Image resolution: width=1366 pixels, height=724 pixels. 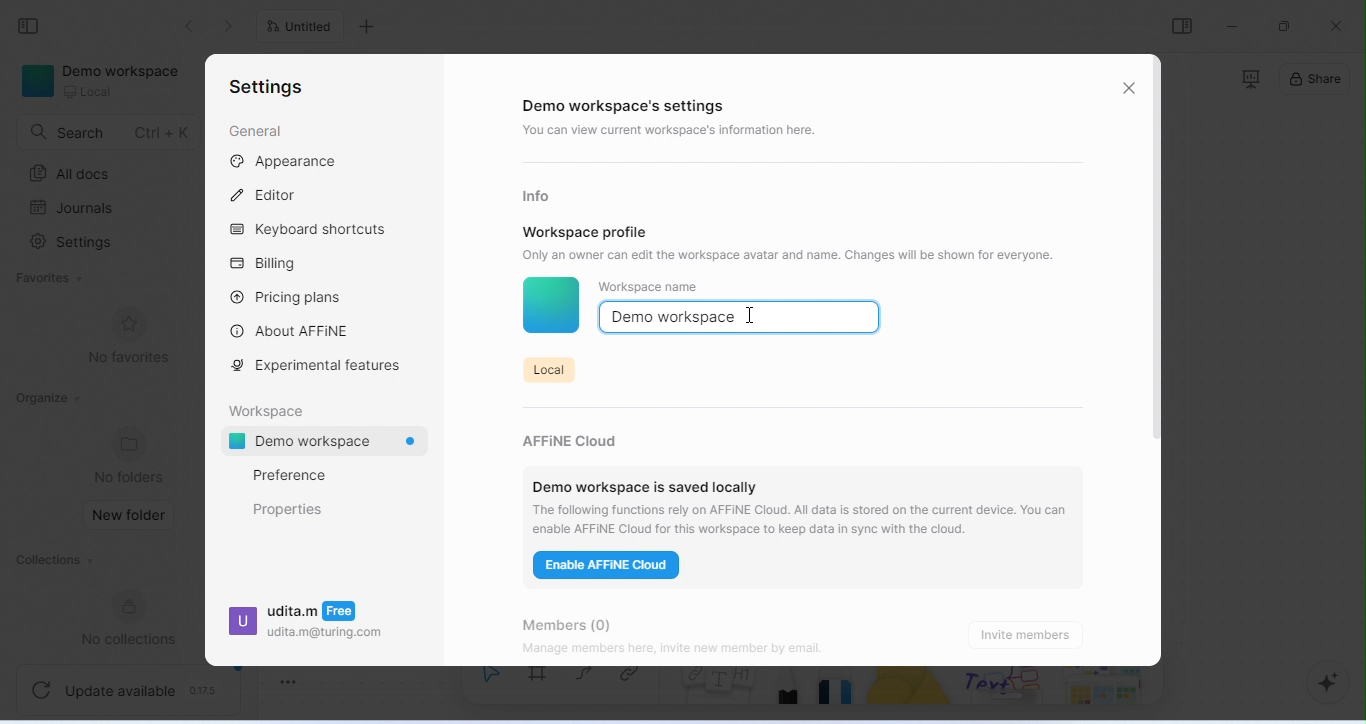 I want to click on open or close side bar, so click(x=1182, y=26).